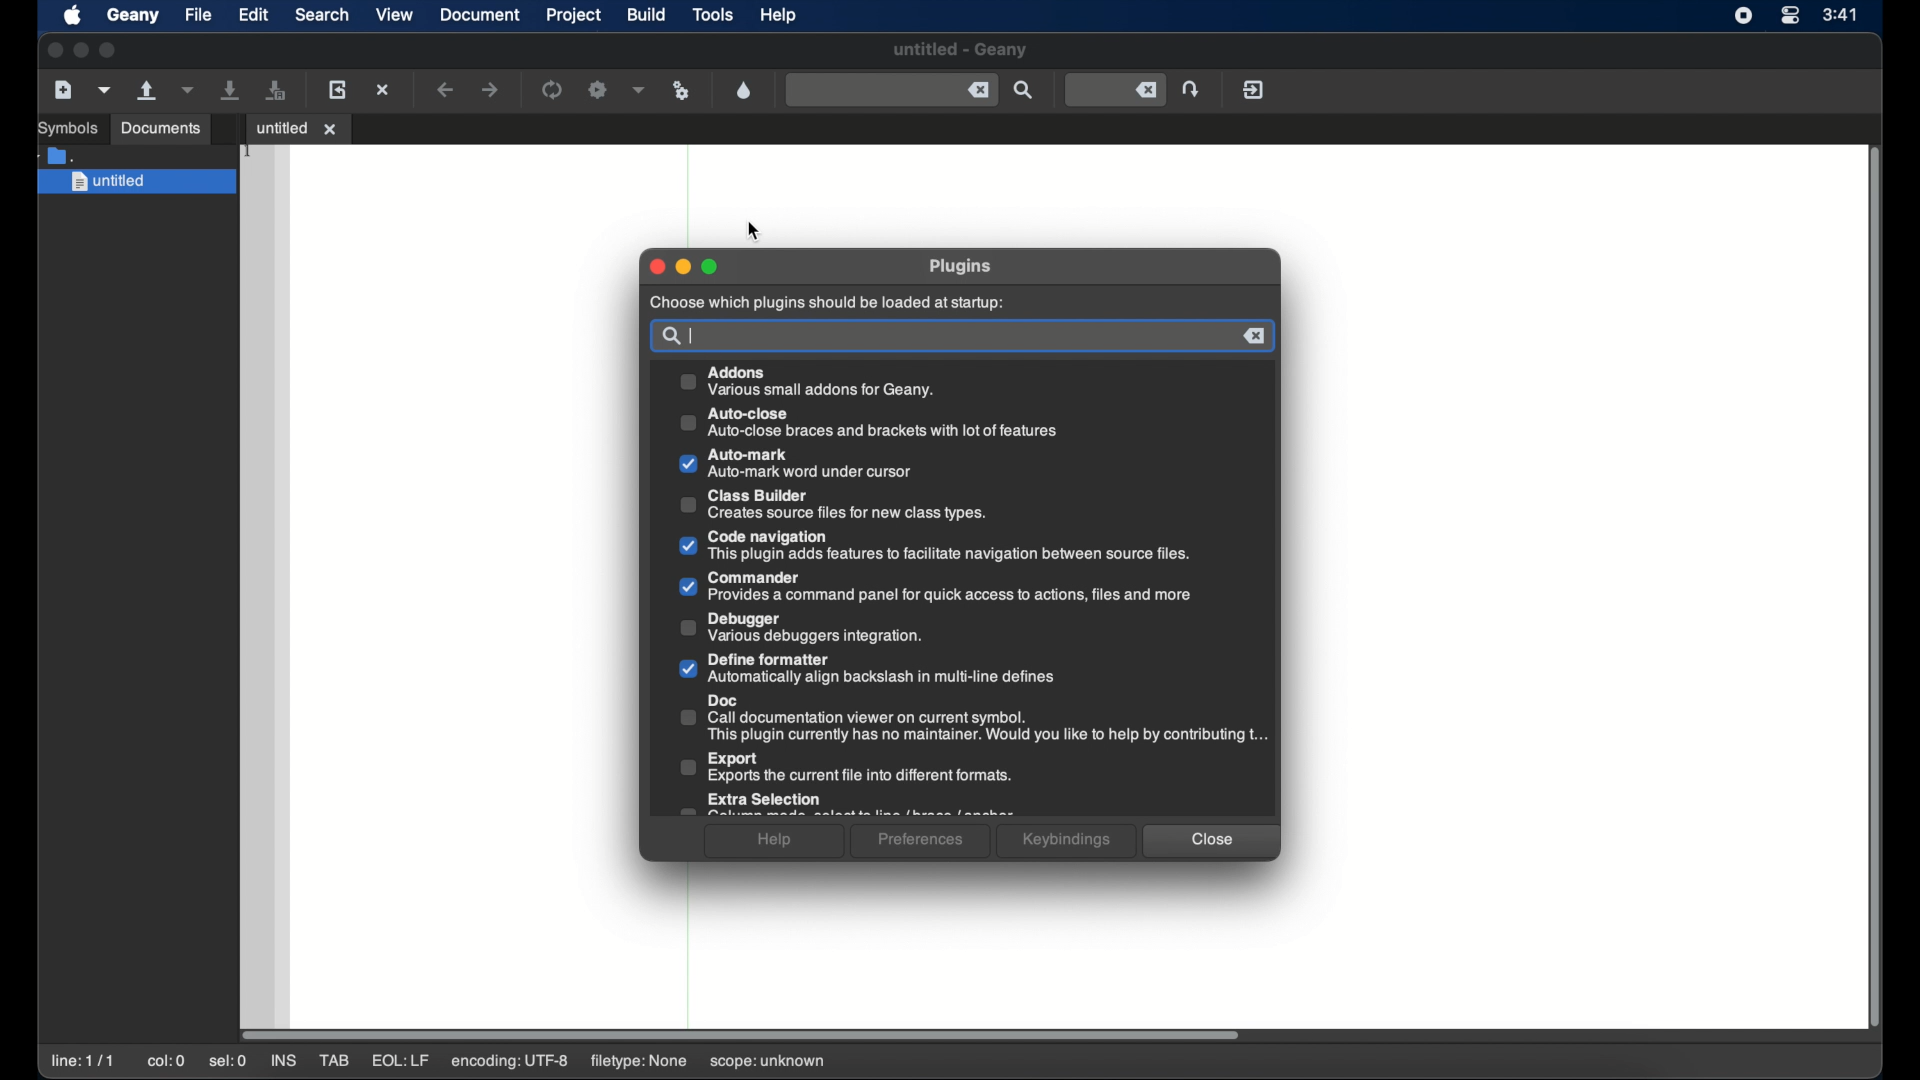  What do you see at coordinates (844, 767) in the screenshot?
I see `export` at bounding box center [844, 767].